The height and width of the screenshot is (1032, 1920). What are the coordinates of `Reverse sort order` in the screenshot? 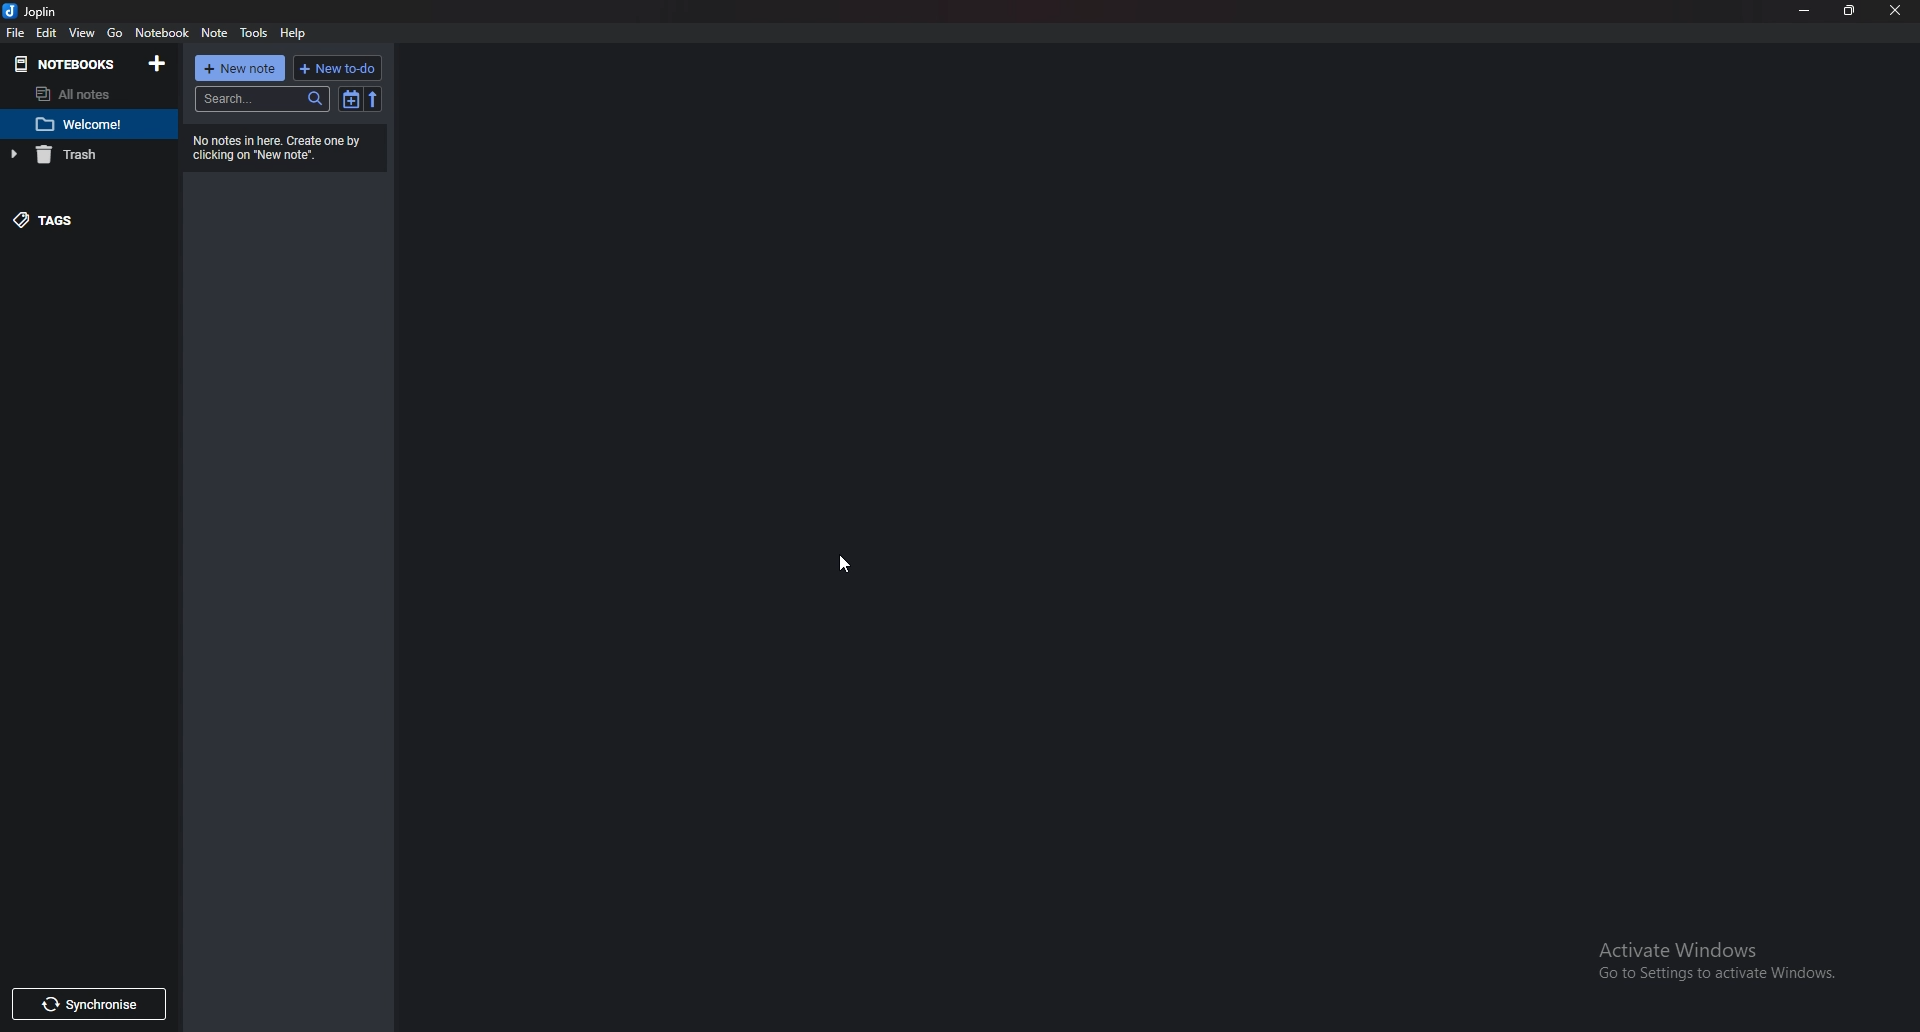 It's located at (376, 99).